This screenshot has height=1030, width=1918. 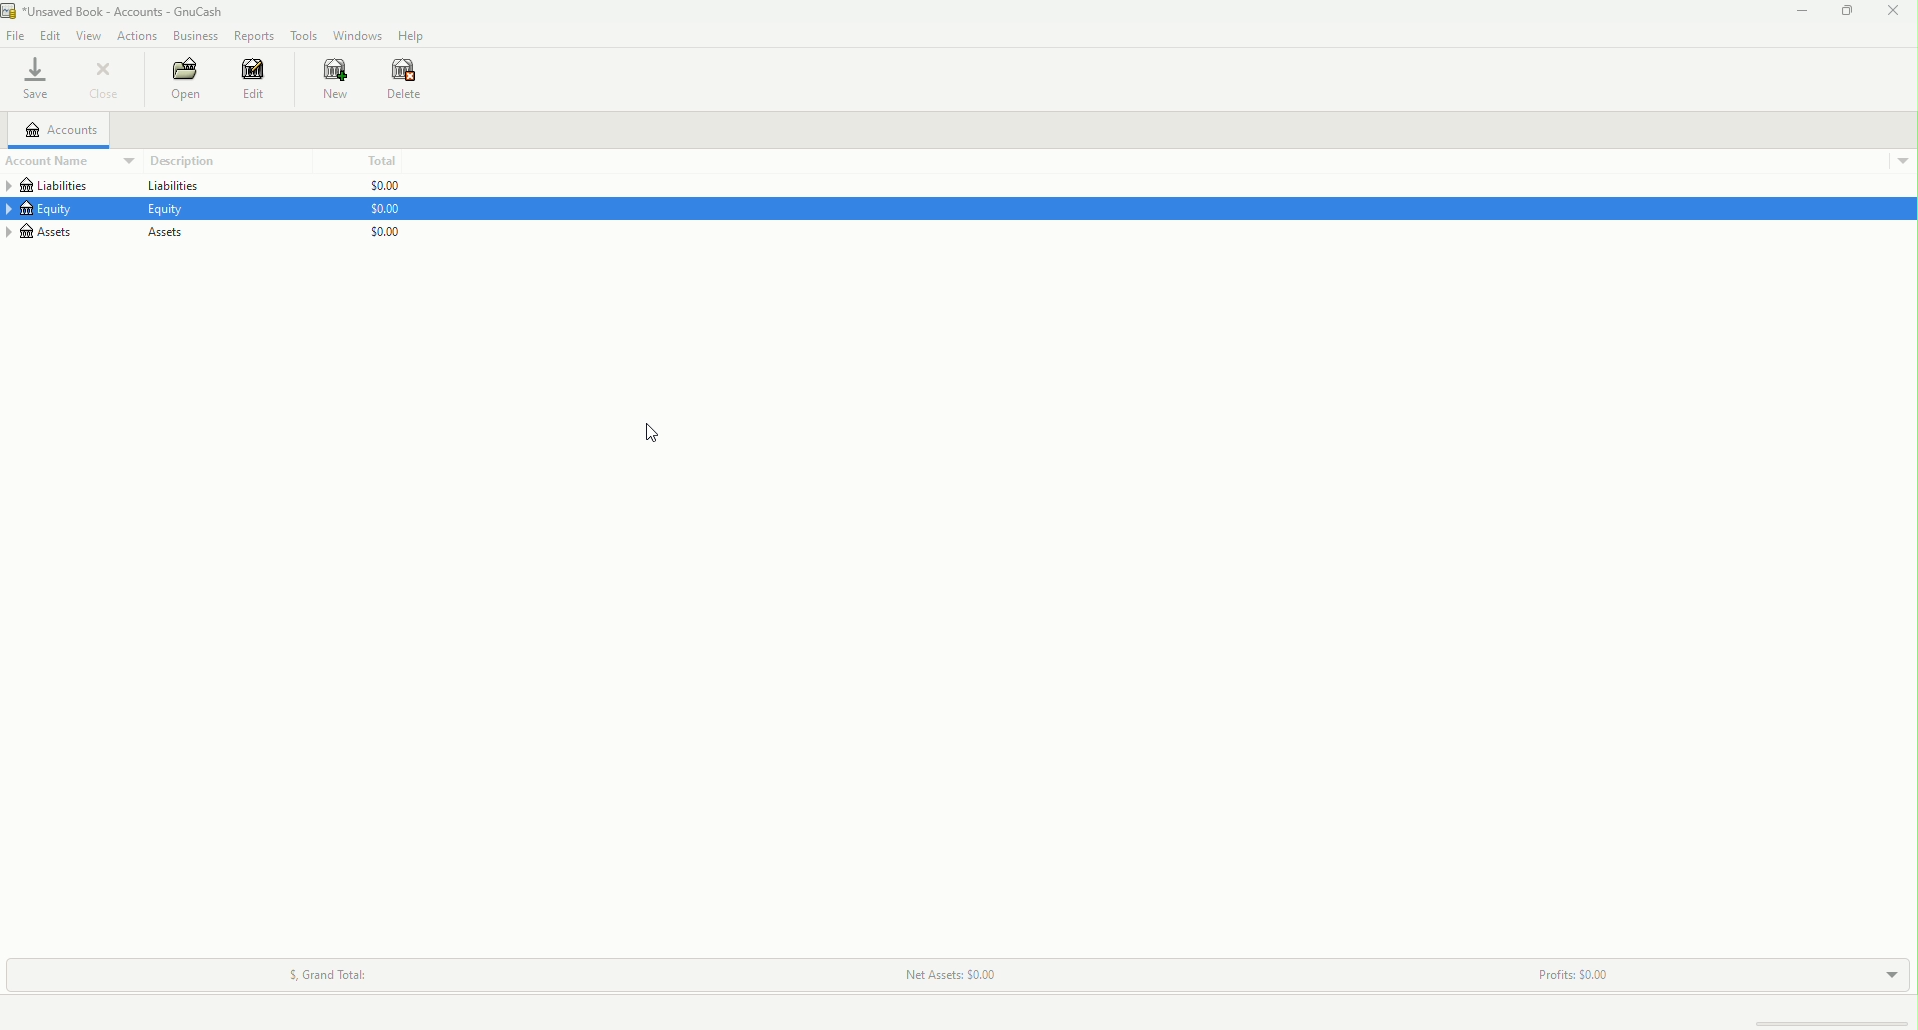 I want to click on Cursor, so click(x=657, y=437).